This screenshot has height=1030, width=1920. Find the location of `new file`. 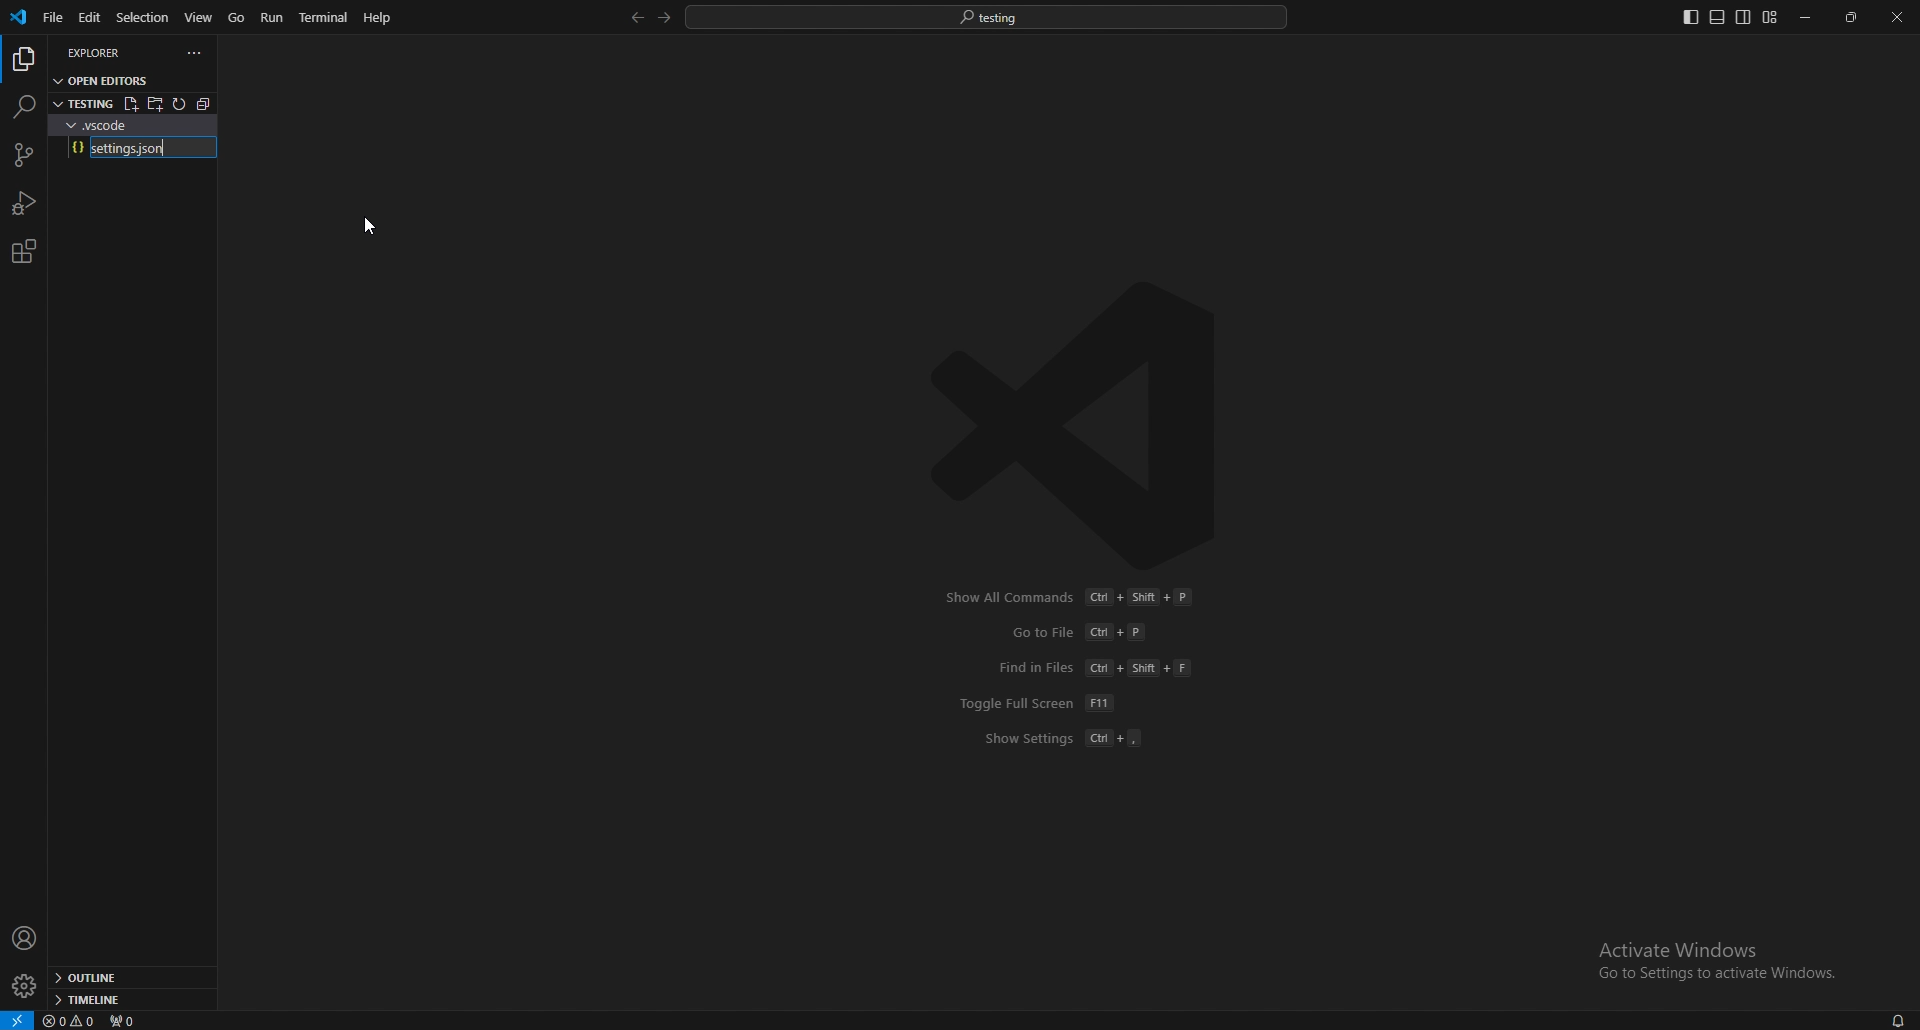

new file is located at coordinates (130, 104).